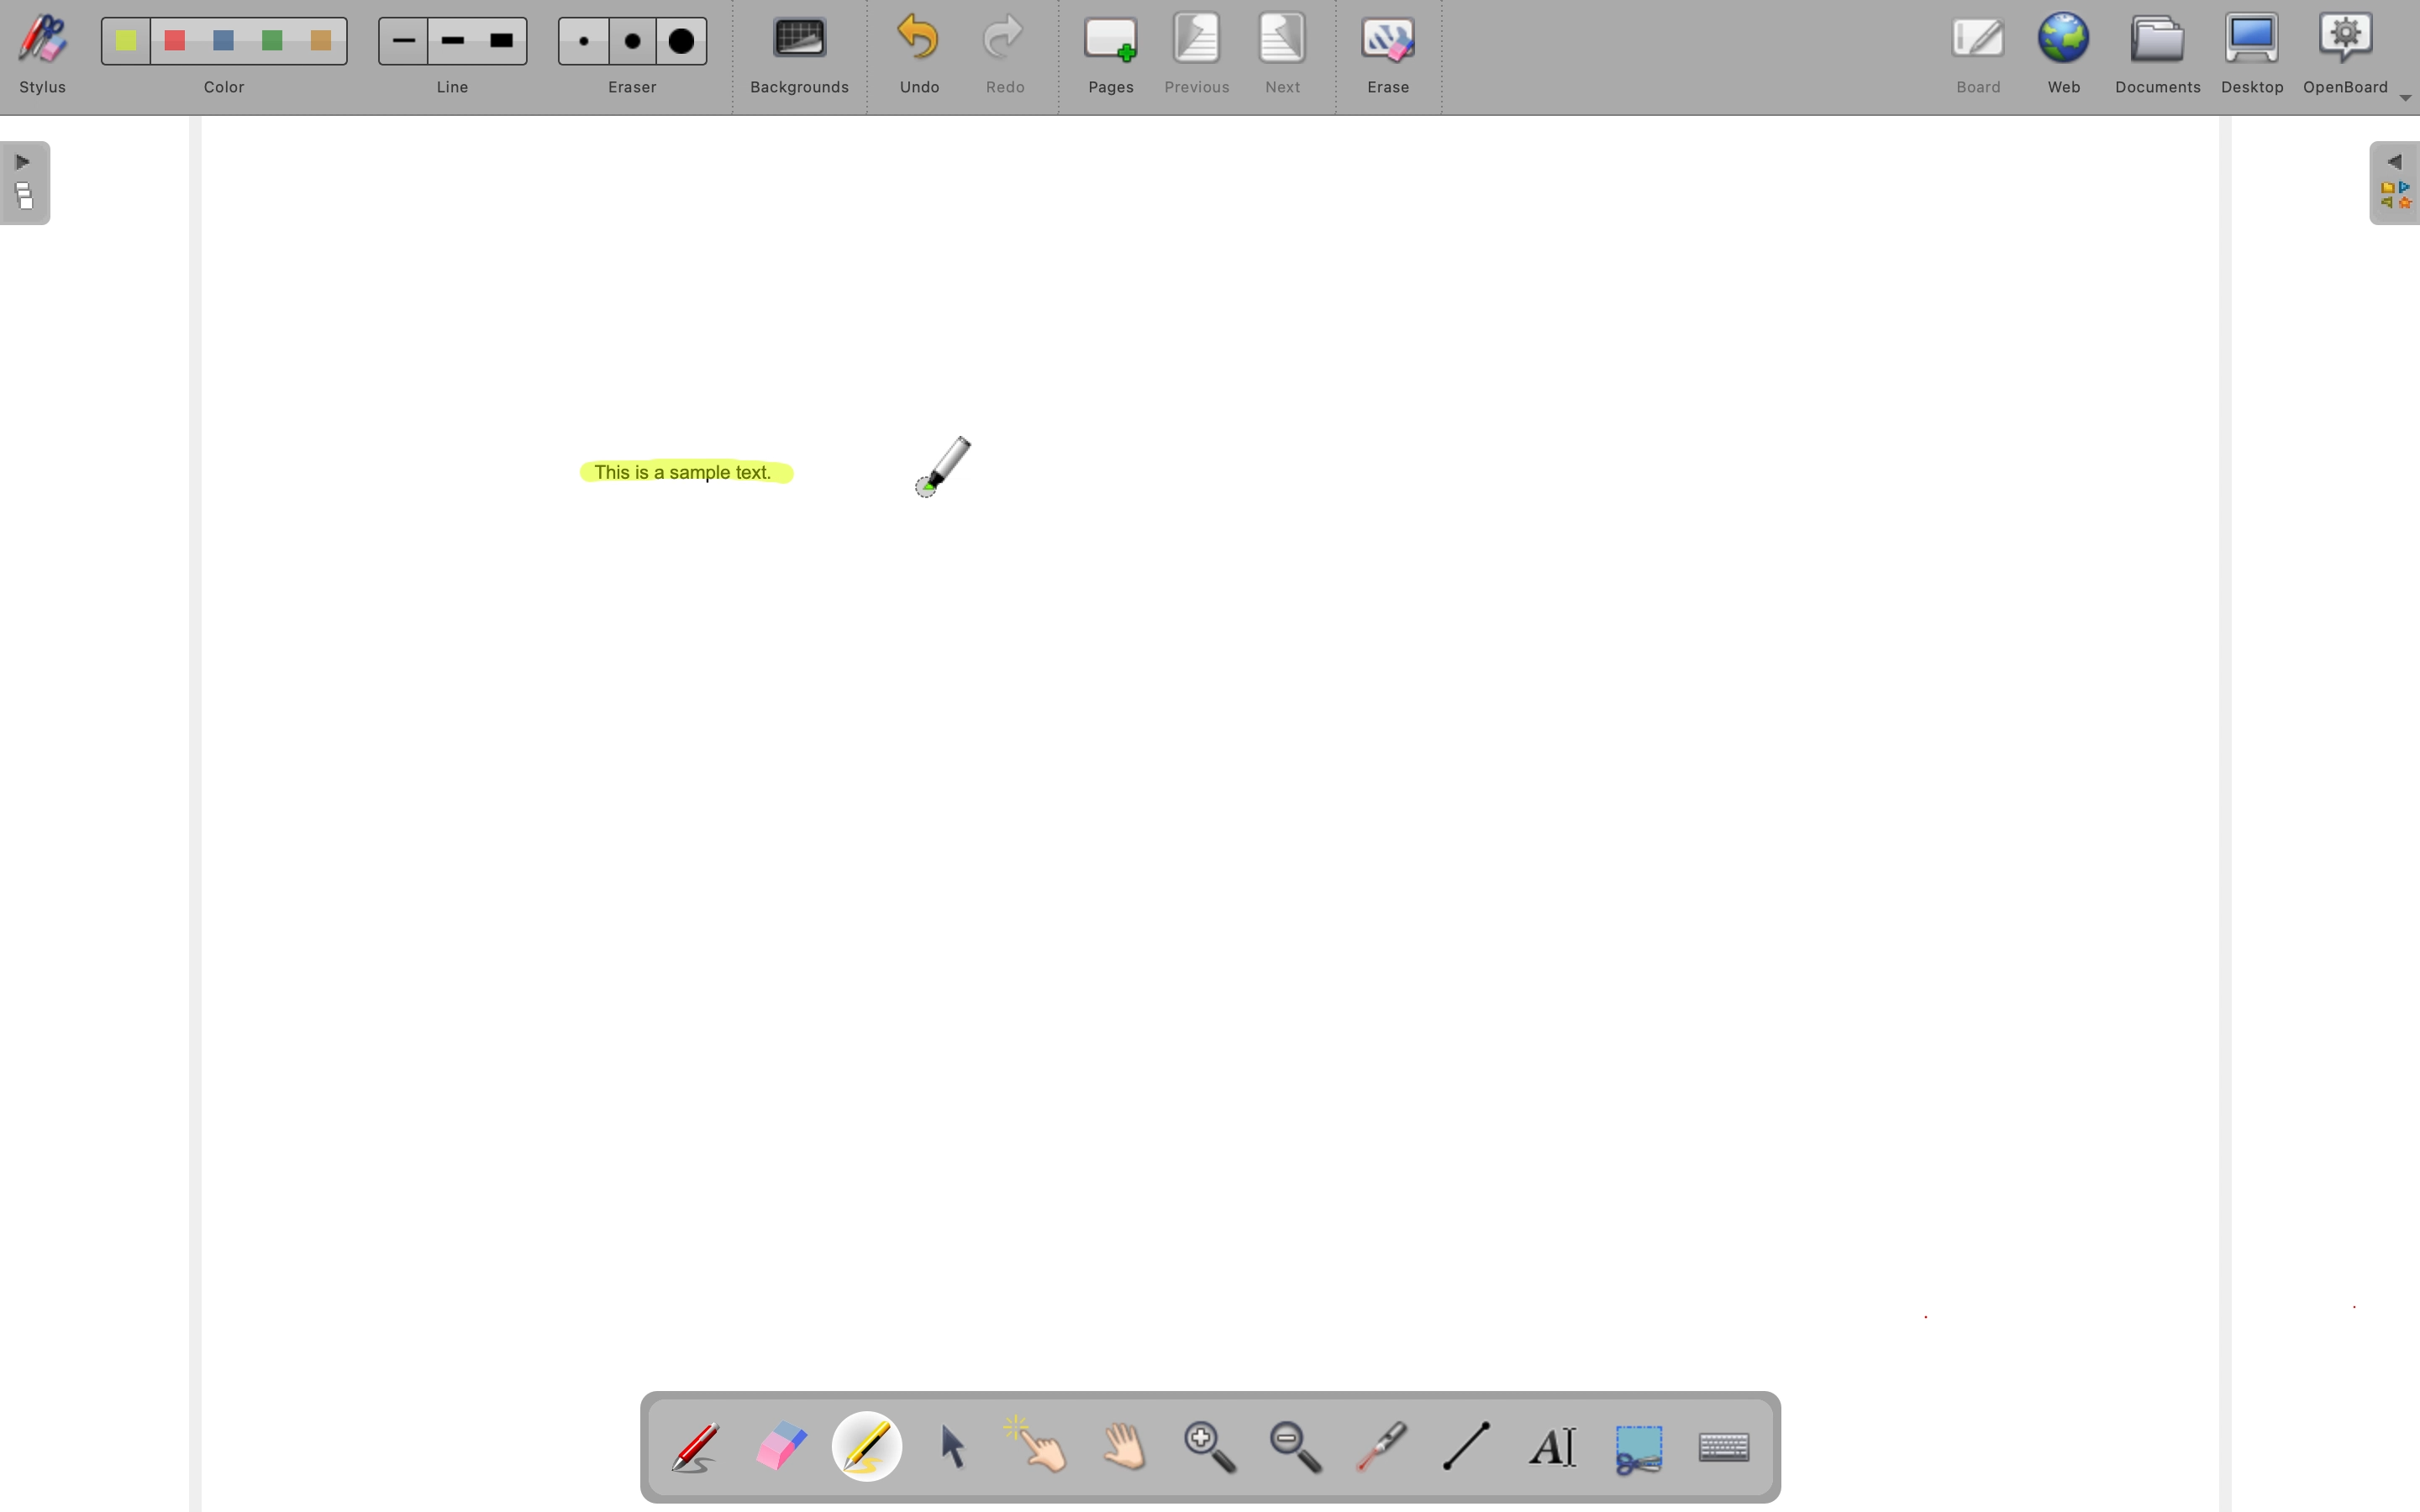 Image resolution: width=2420 pixels, height=1512 pixels. Describe the element at coordinates (455, 89) in the screenshot. I see `line` at that location.